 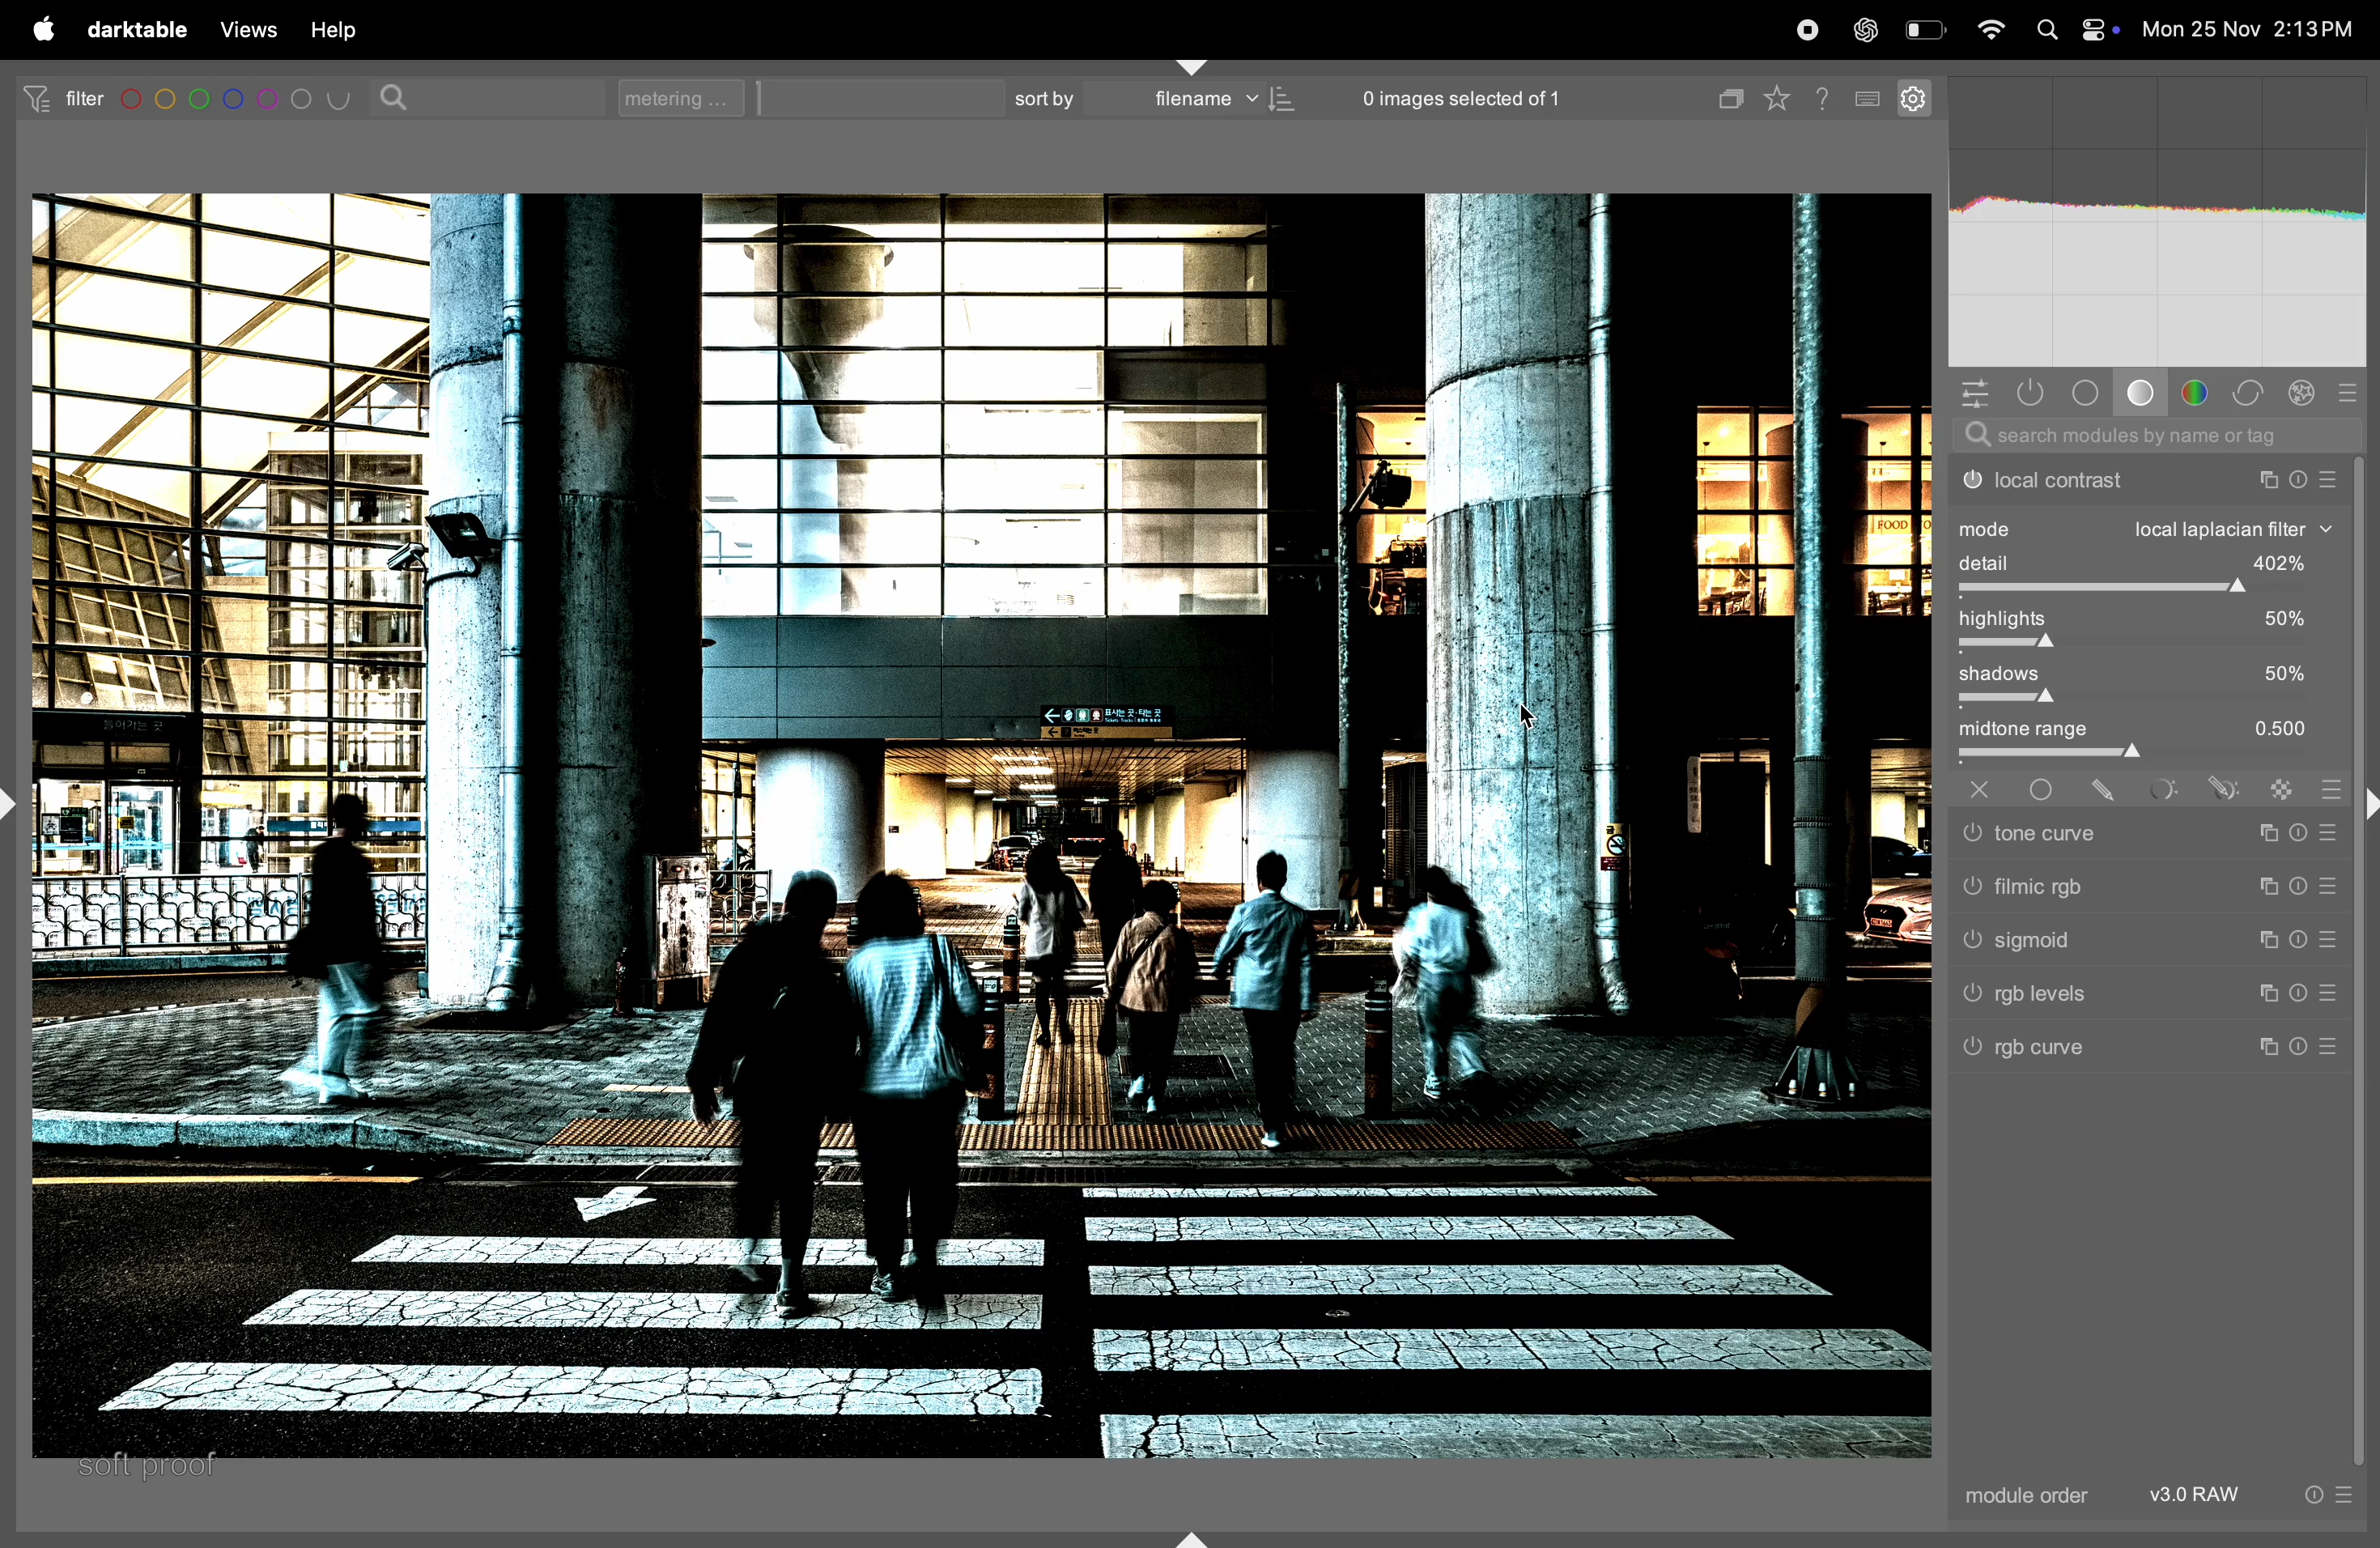 What do you see at coordinates (2029, 1496) in the screenshot?
I see `module order` at bounding box center [2029, 1496].